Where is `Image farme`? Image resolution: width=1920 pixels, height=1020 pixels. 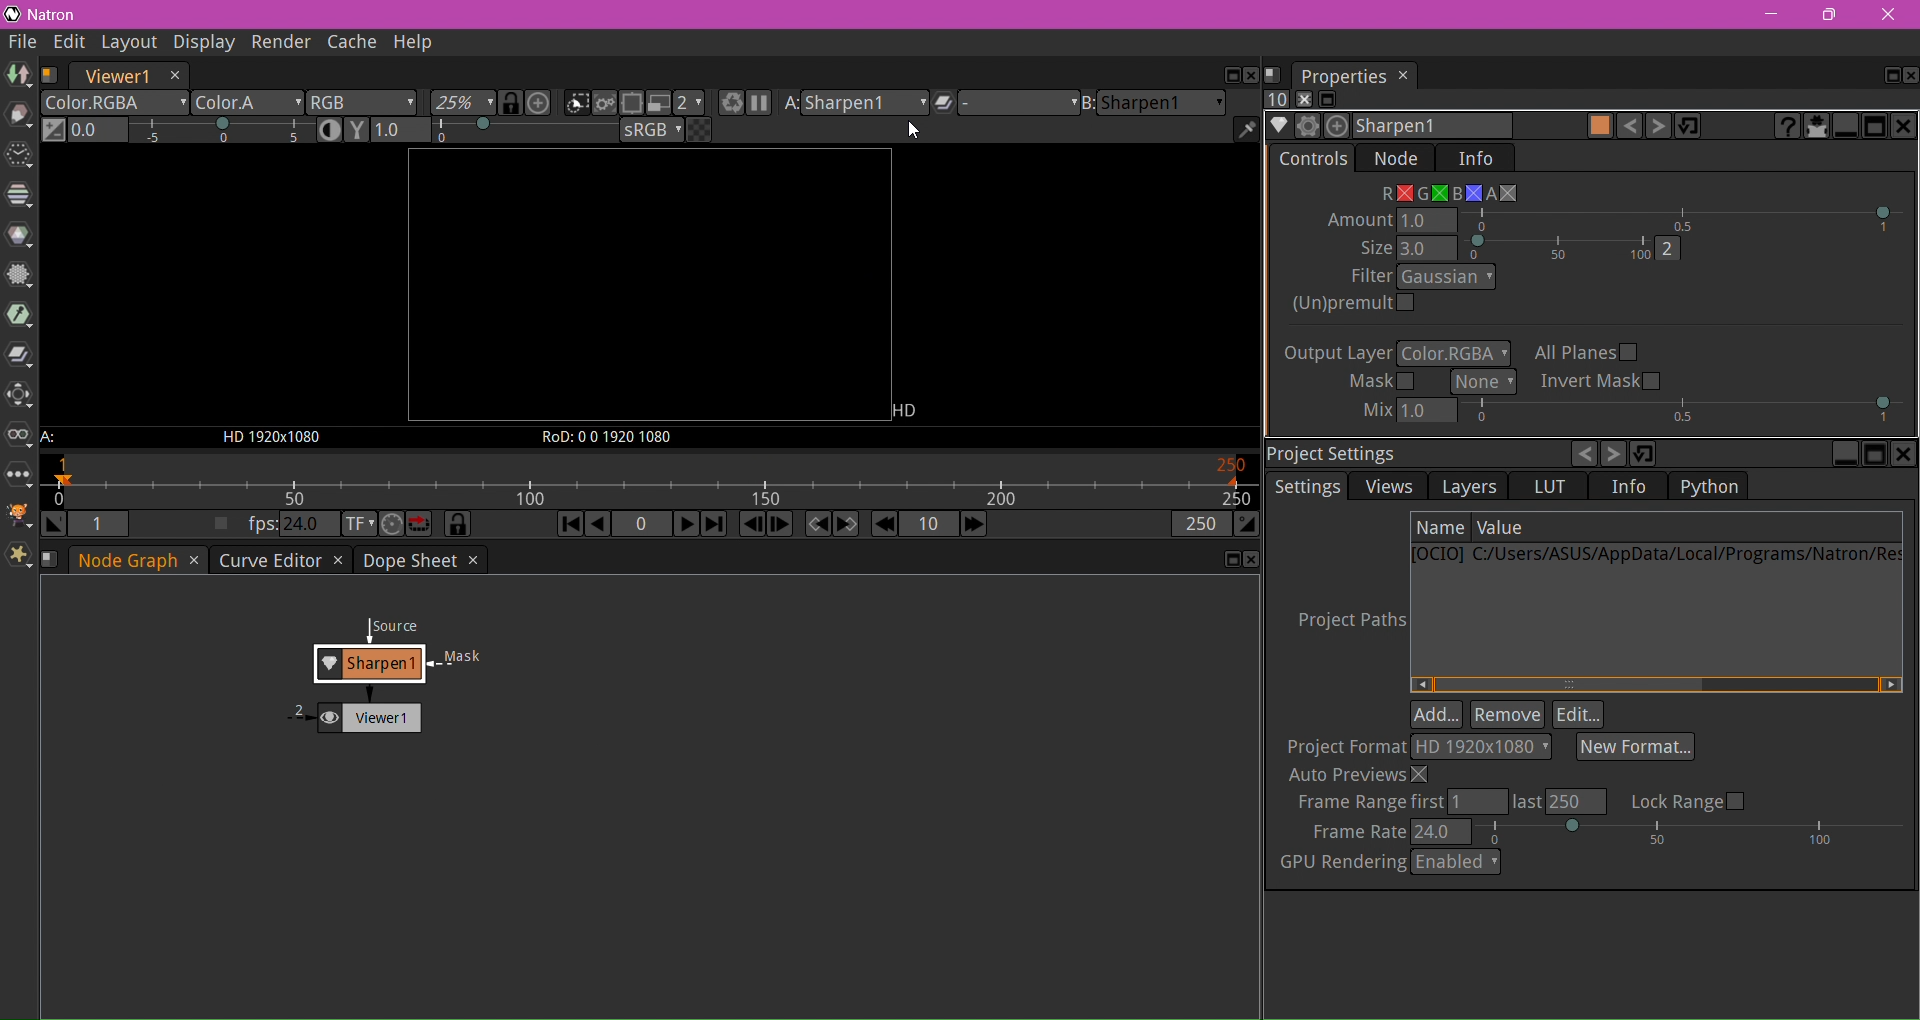 Image farme is located at coordinates (648, 286).